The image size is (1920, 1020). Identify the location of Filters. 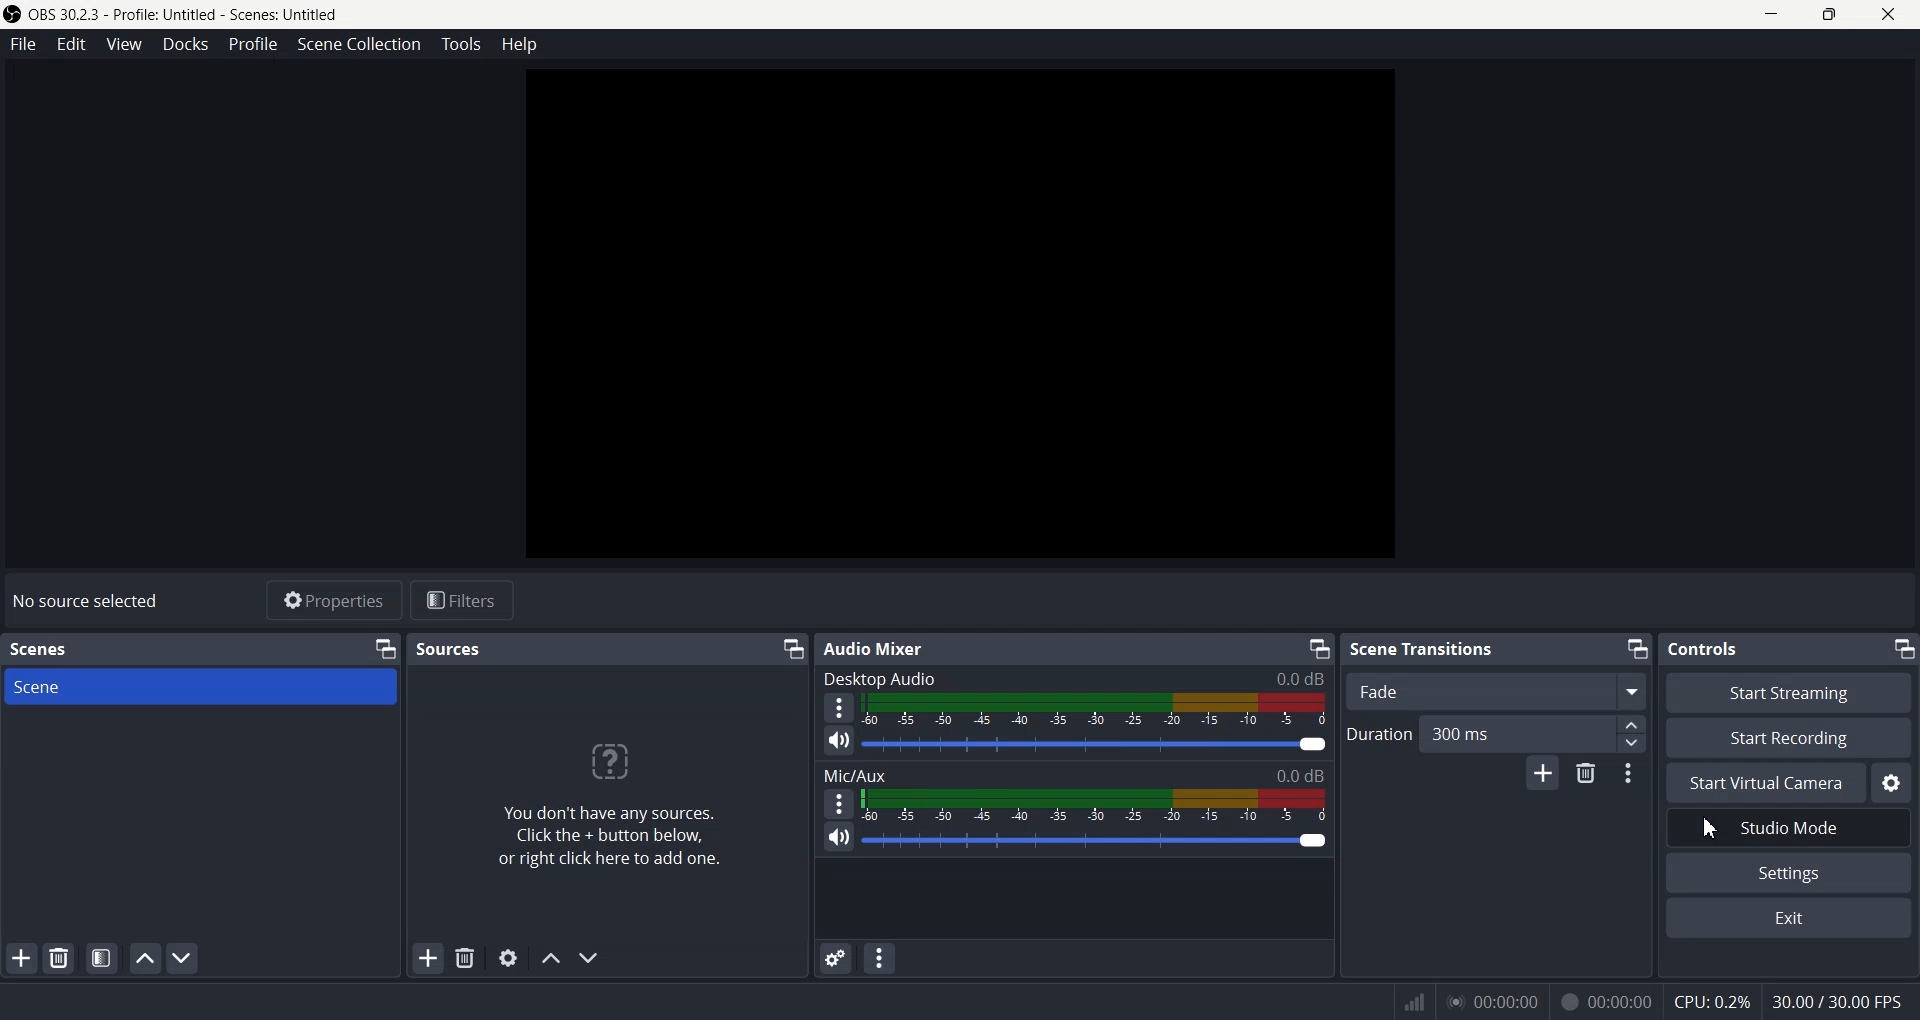
(465, 601).